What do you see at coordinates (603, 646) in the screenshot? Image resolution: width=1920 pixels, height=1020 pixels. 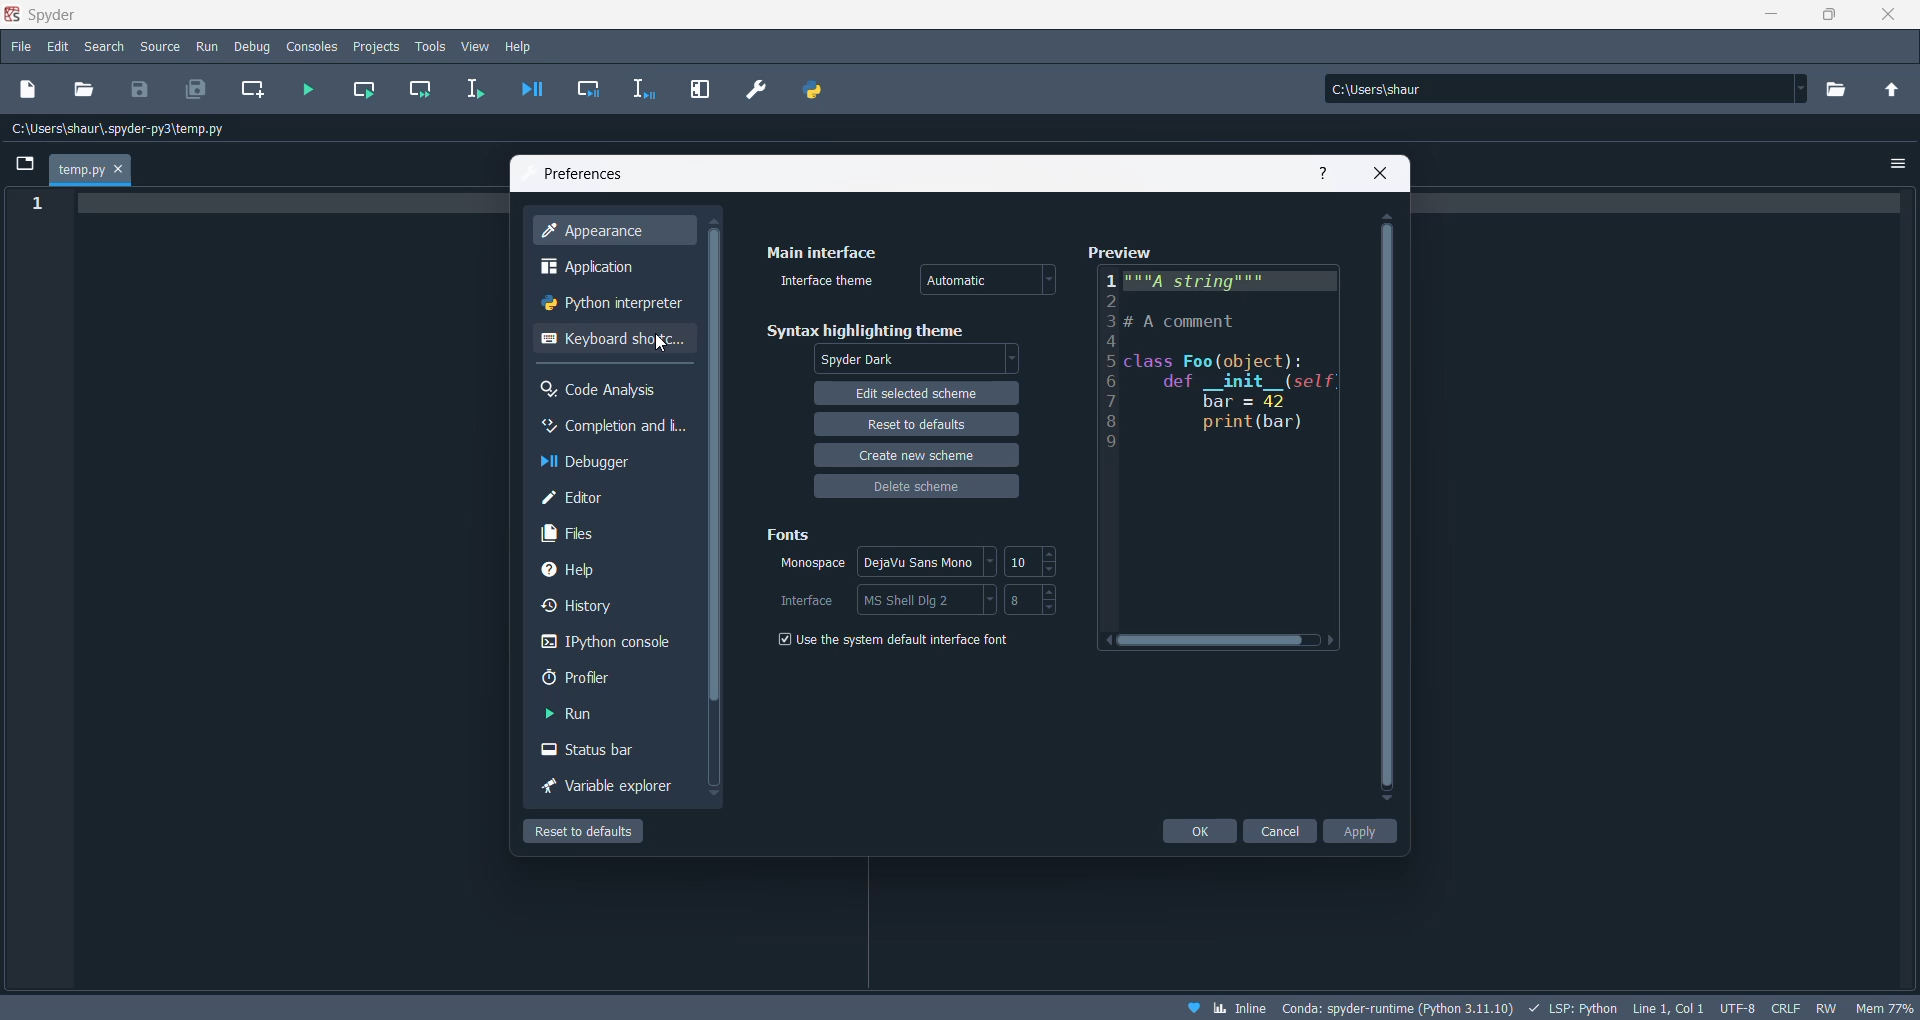 I see `ipython console` at bounding box center [603, 646].